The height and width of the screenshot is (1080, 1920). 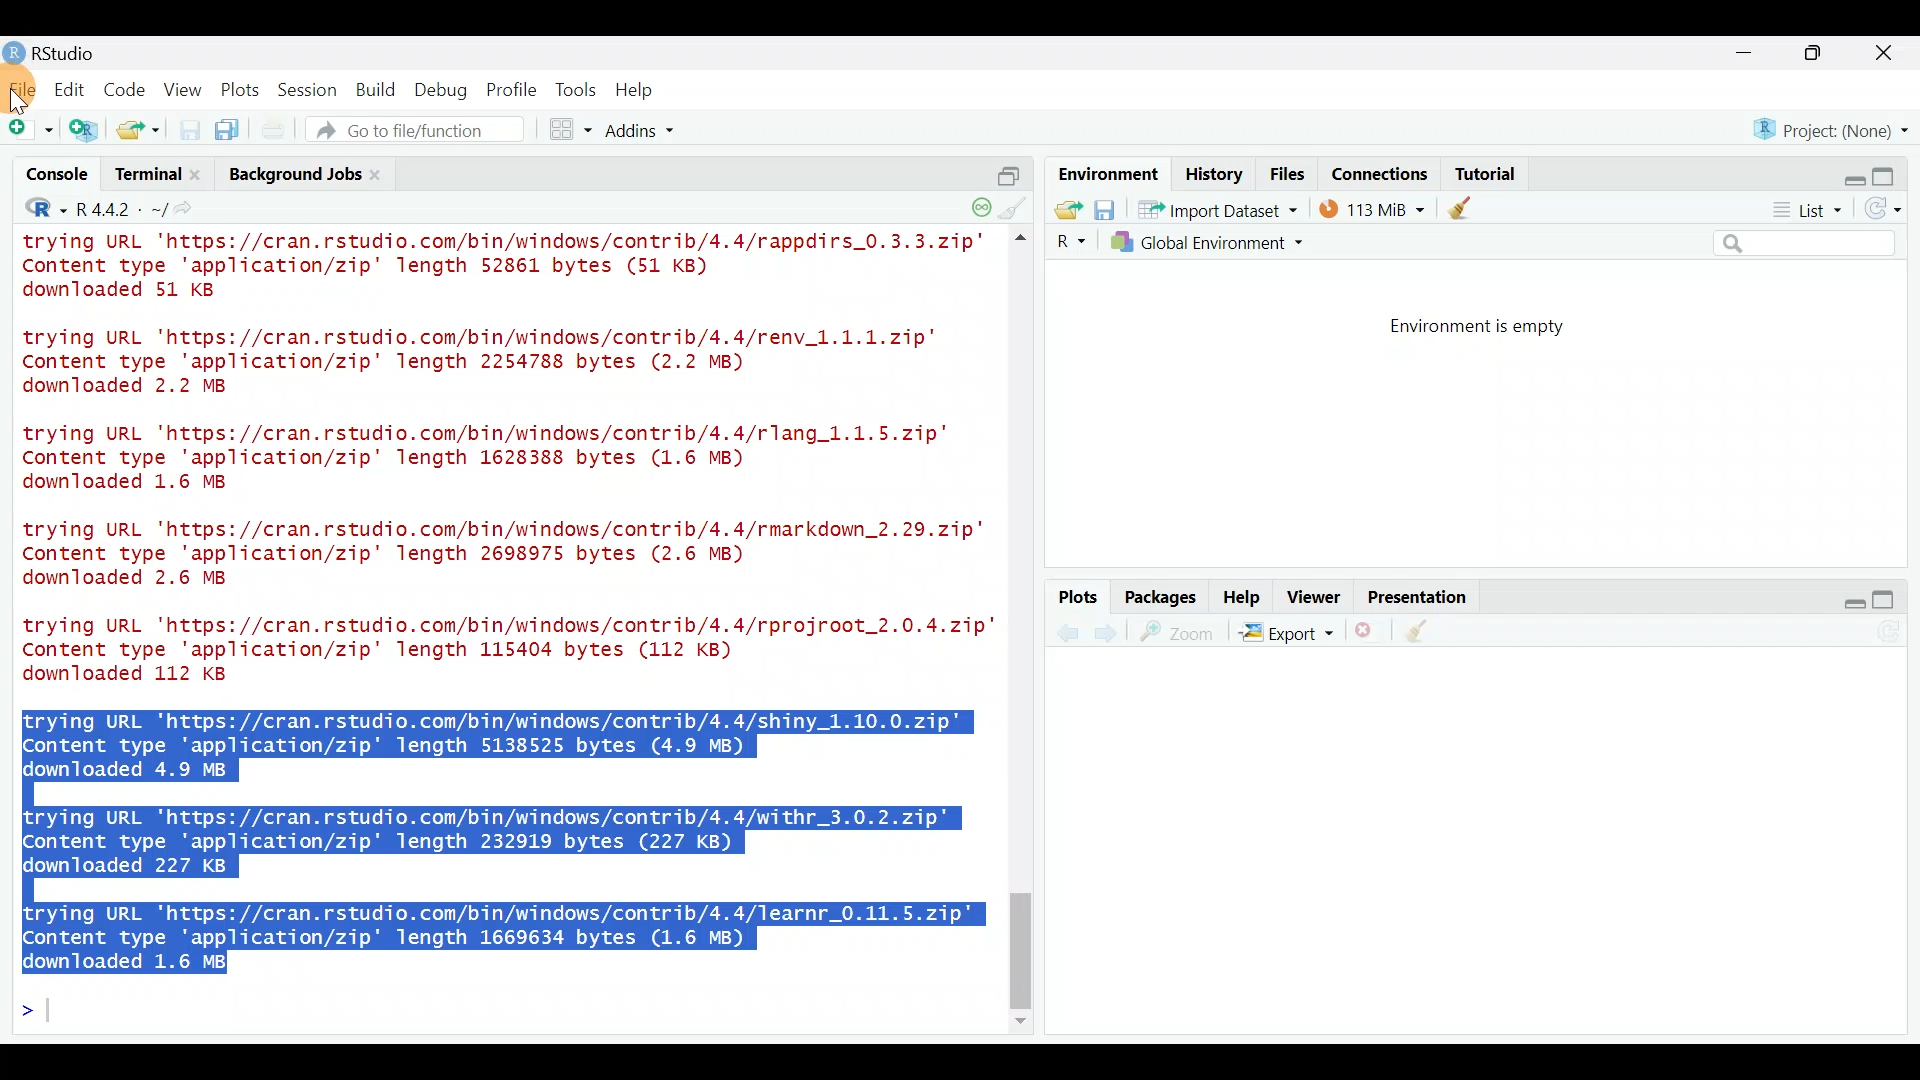 I want to click on trying URL 'https://cran.rstudio.com/bin/windows/contrib/4.4/withr_3.0.2.zip"
Content type 'application/zip' length 232919 bytes (227 KB)
downloaded 227 KB, so click(x=491, y=841).